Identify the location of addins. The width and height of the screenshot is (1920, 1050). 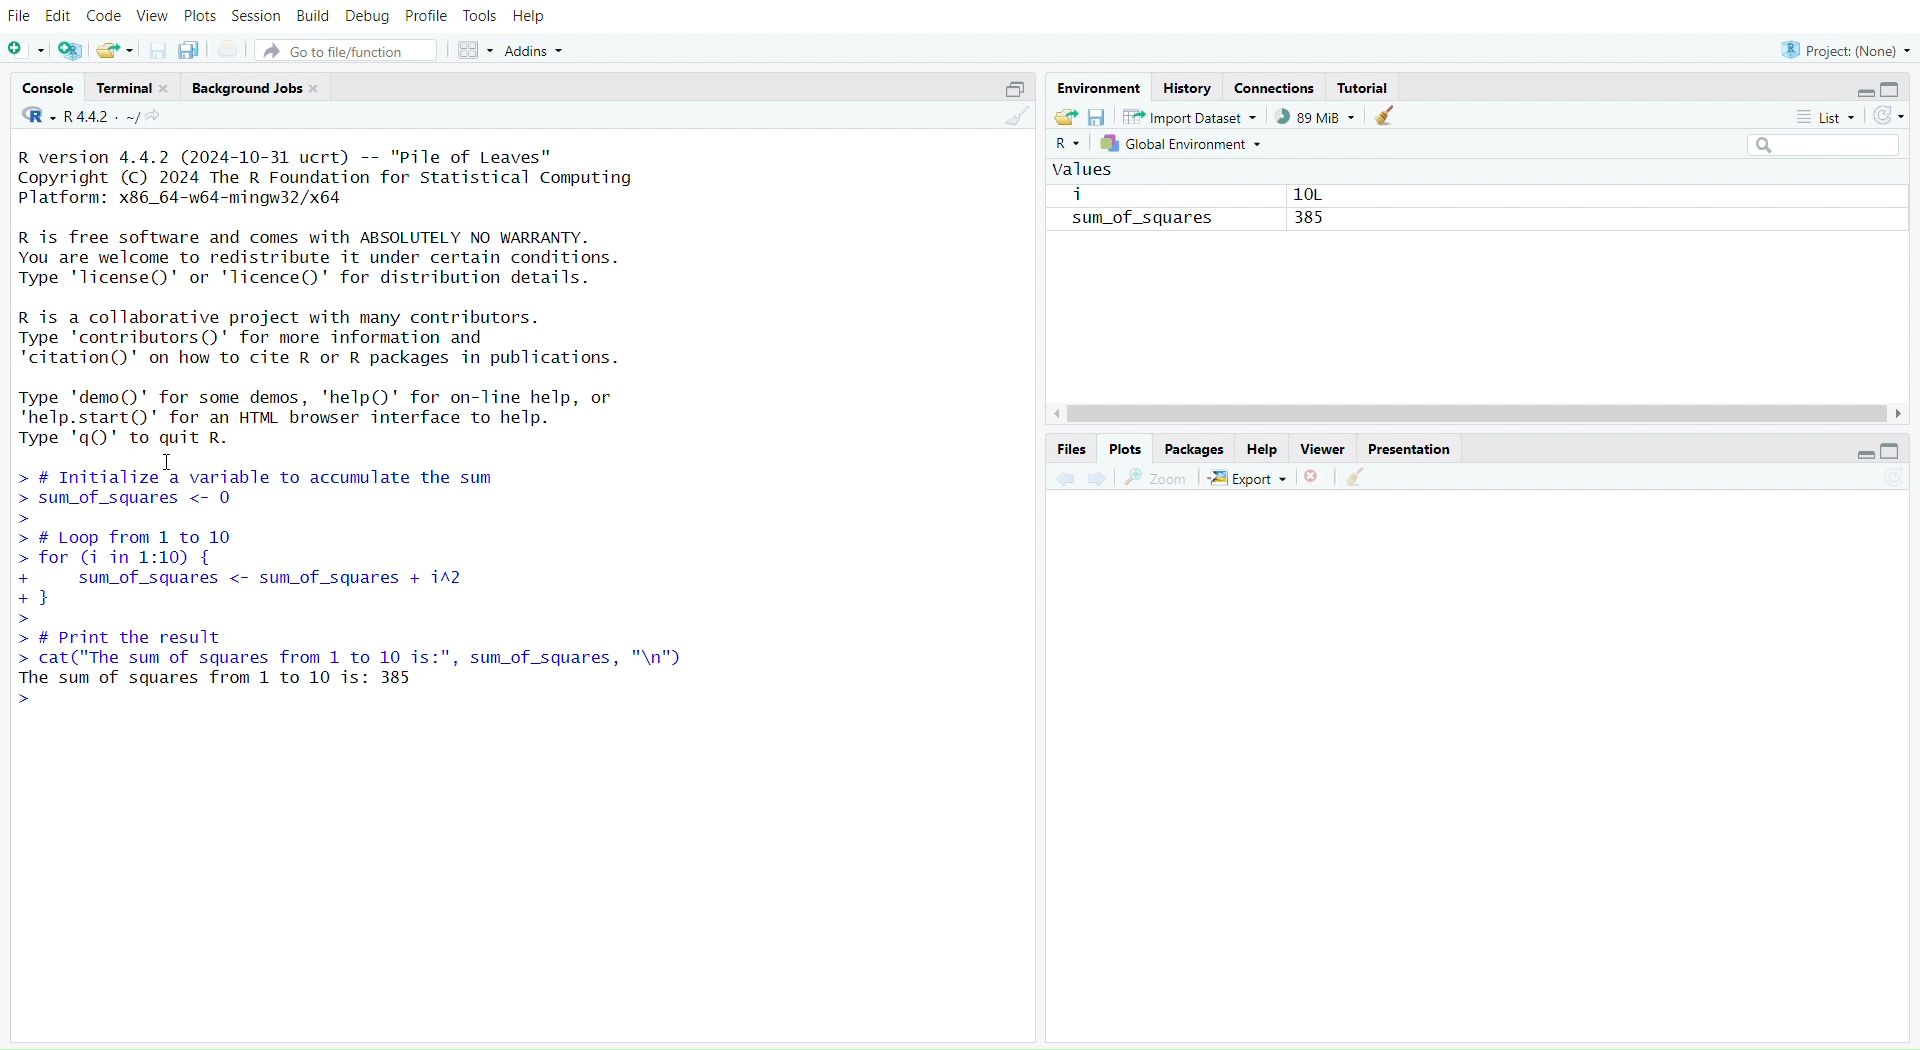
(541, 50).